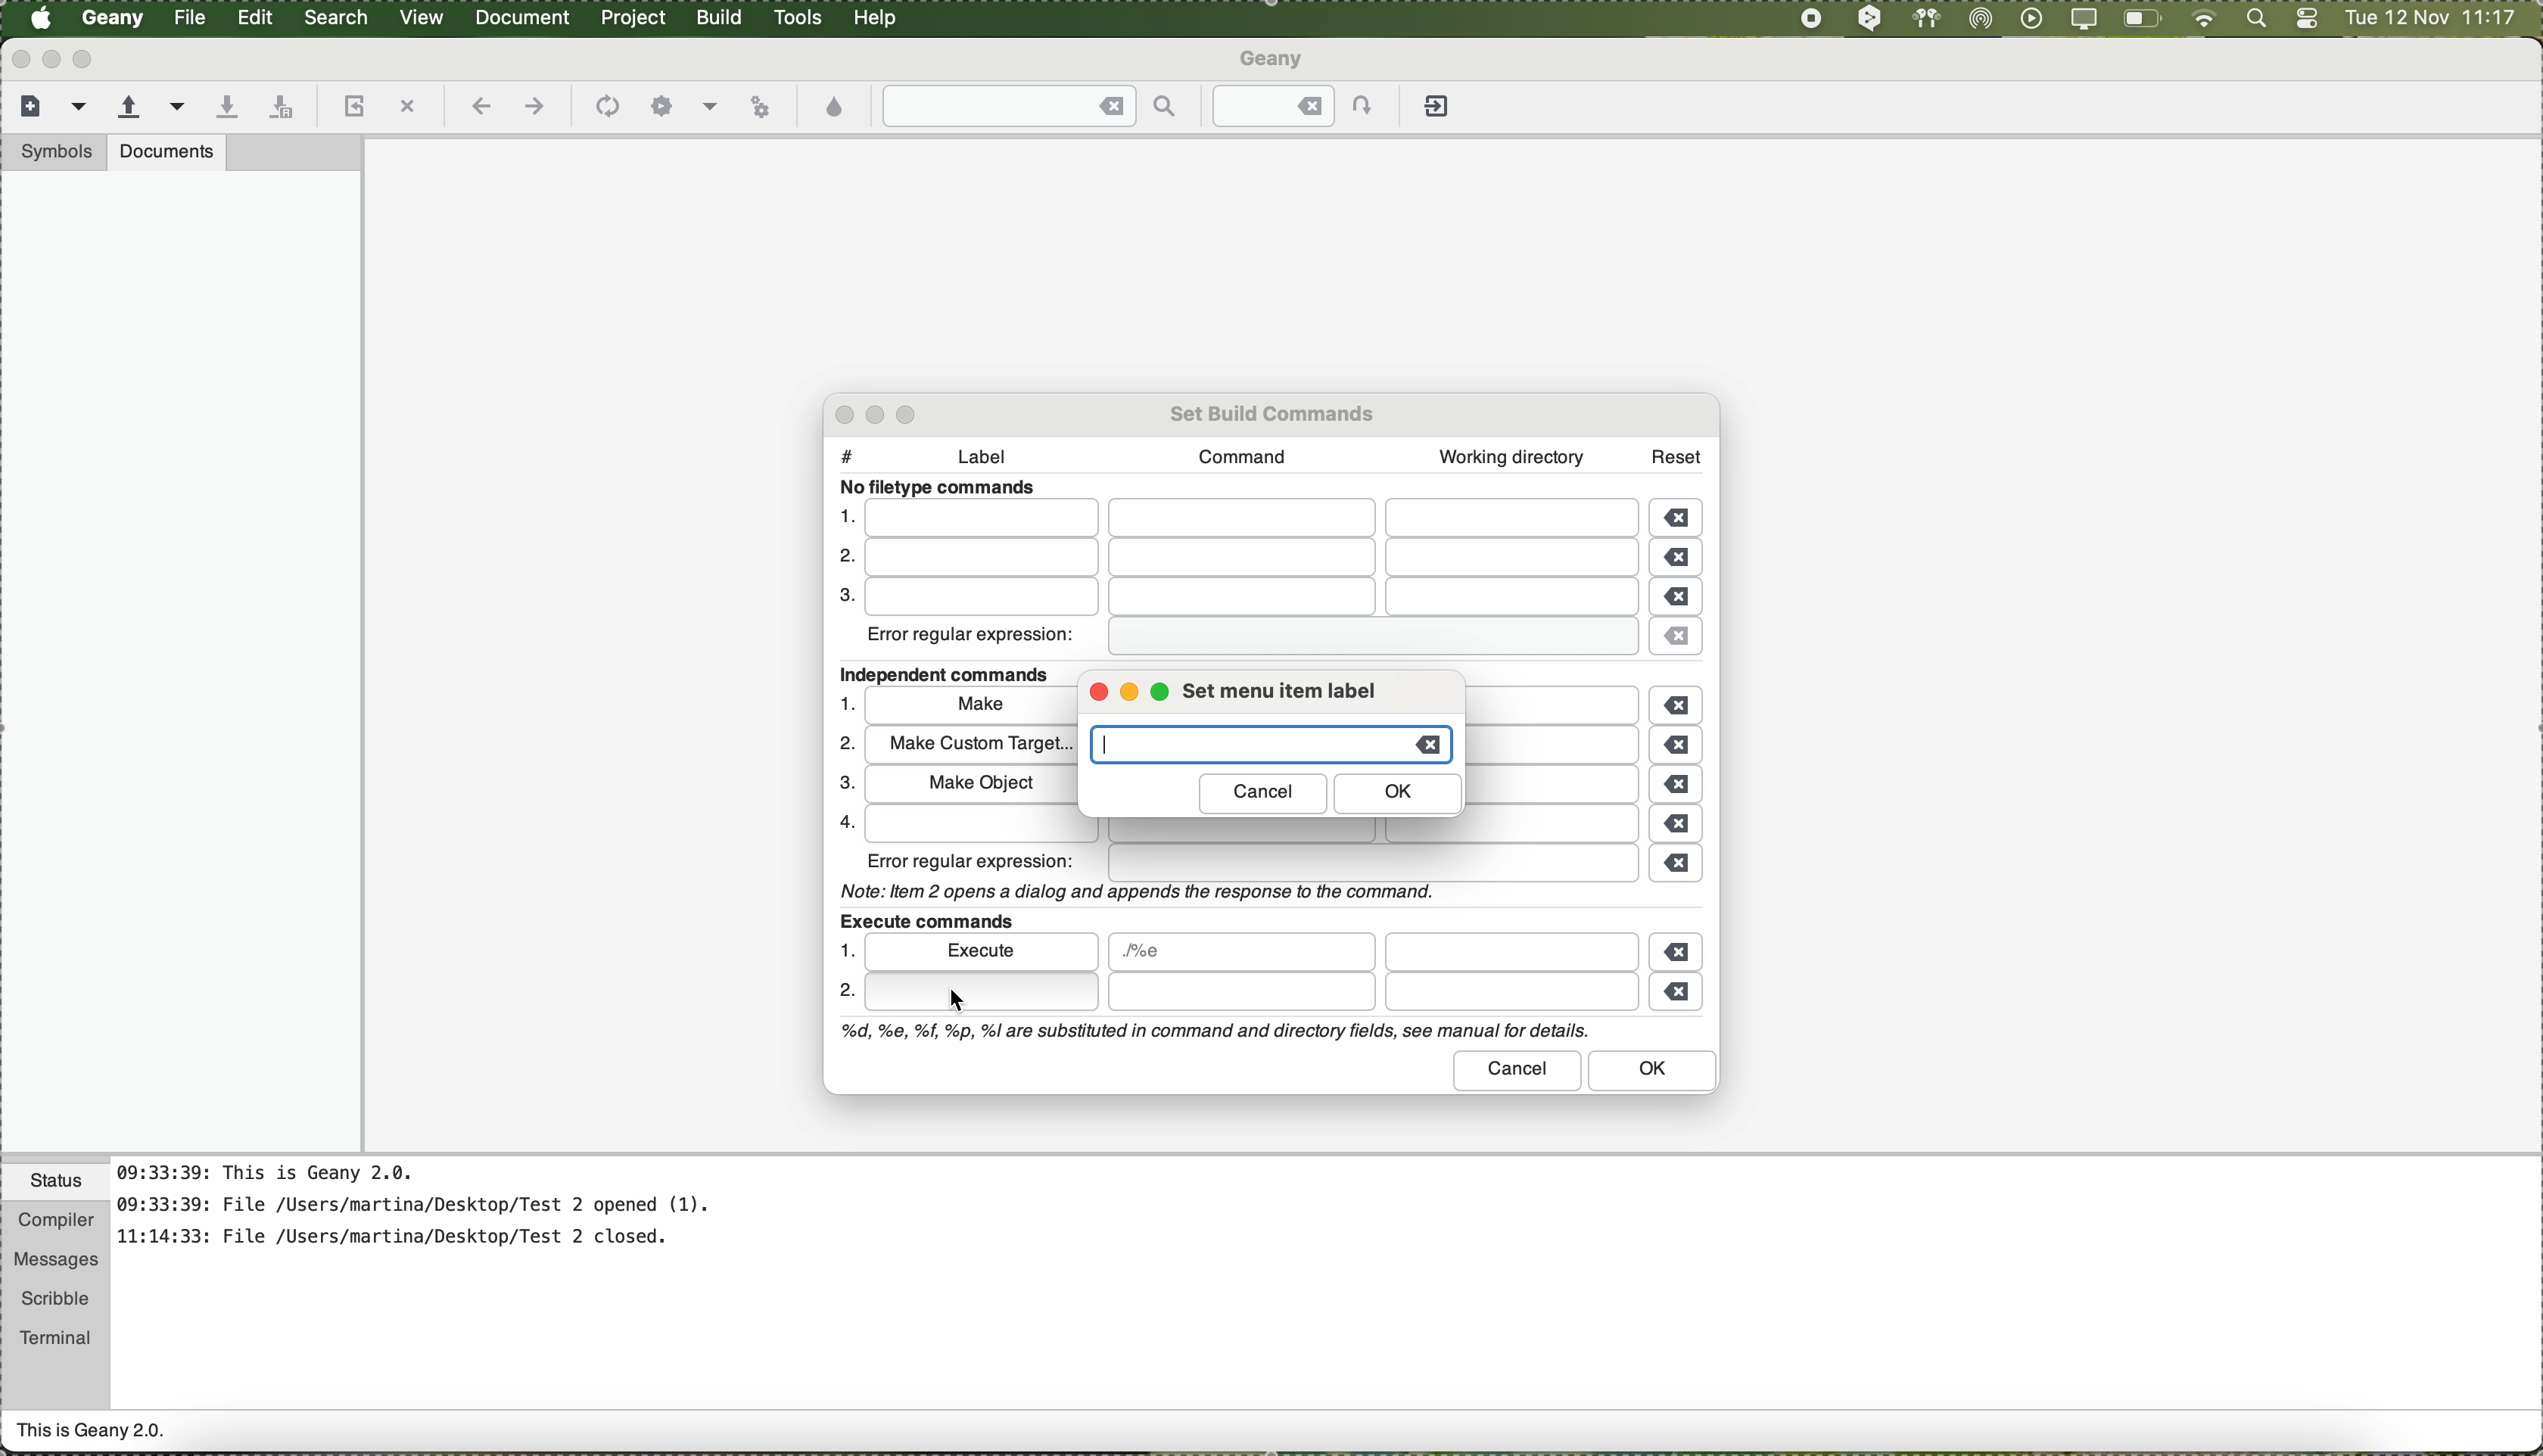 This screenshot has width=2543, height=1456. I want to click on minimize, so click(52, 59).